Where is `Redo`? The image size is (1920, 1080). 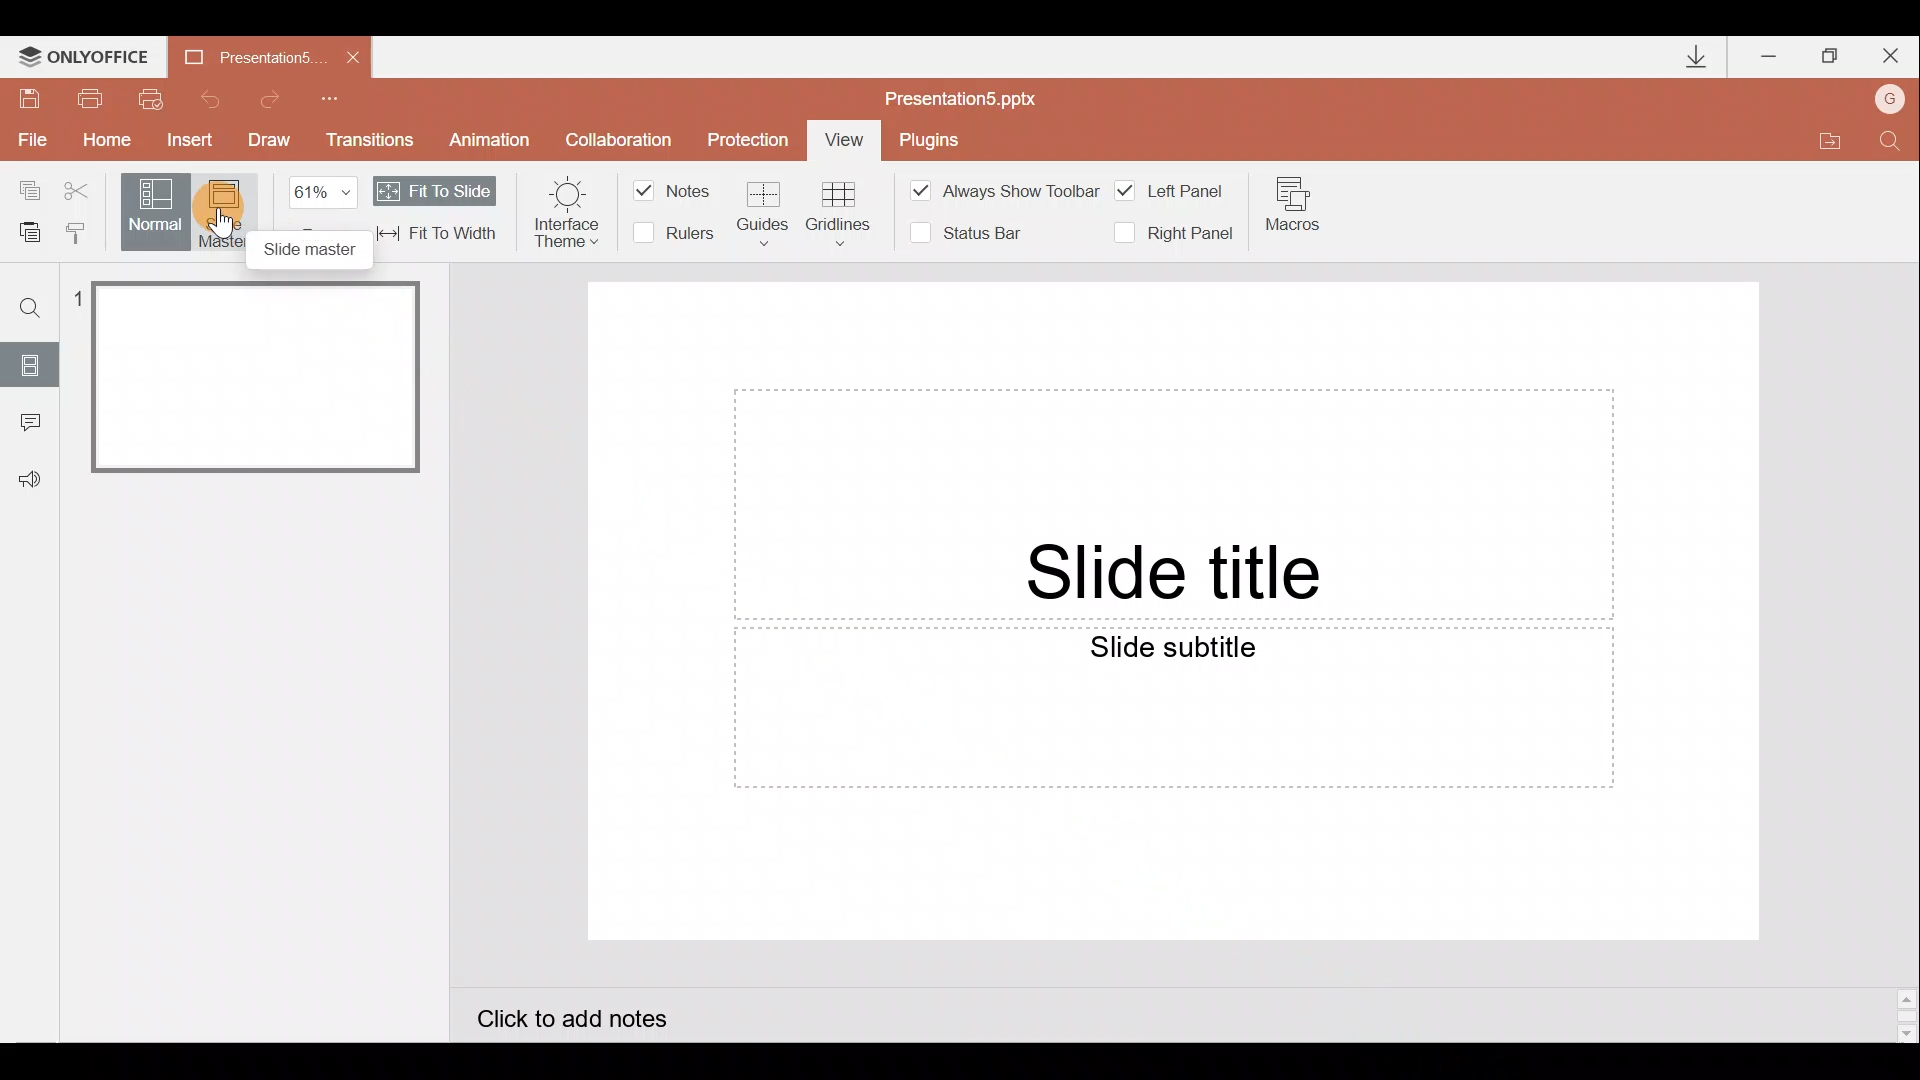 Redo is located at coordinates (278, 99).